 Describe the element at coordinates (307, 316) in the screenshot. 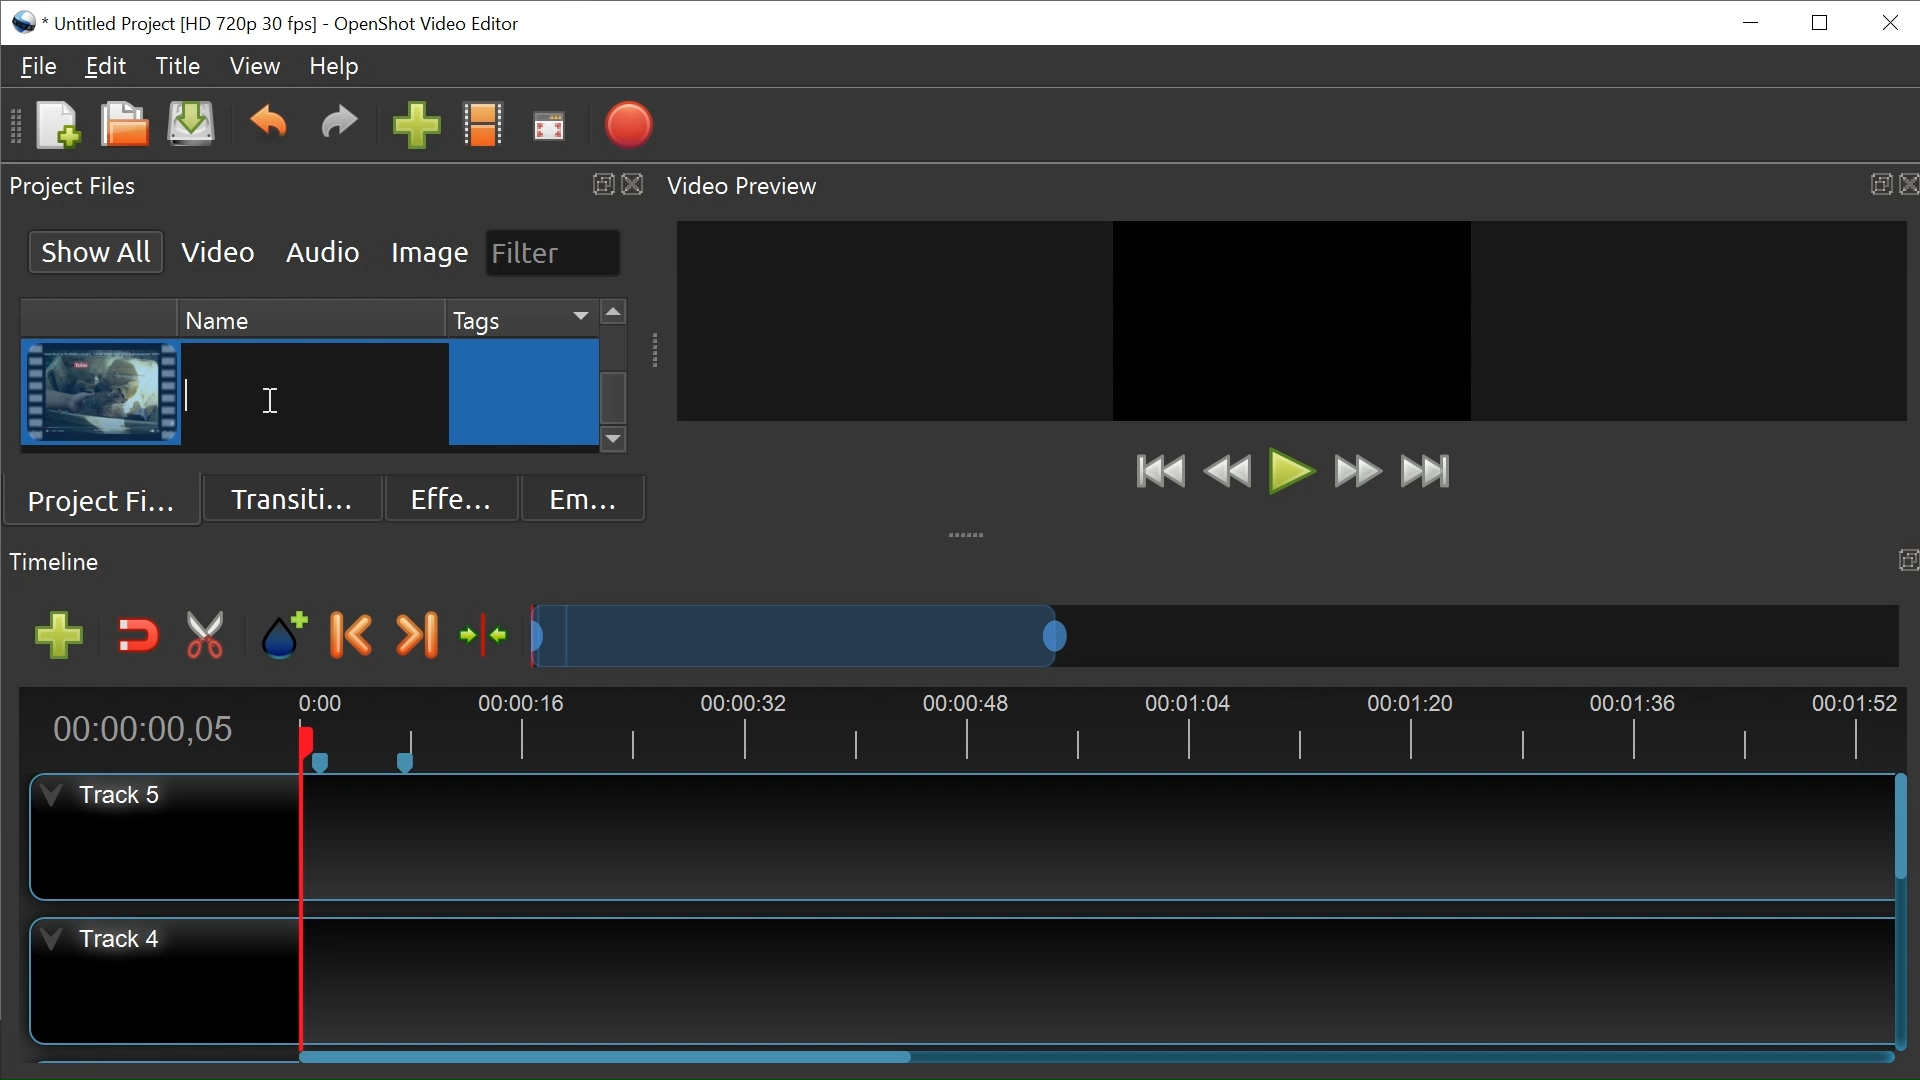

I see `Name` at that location.